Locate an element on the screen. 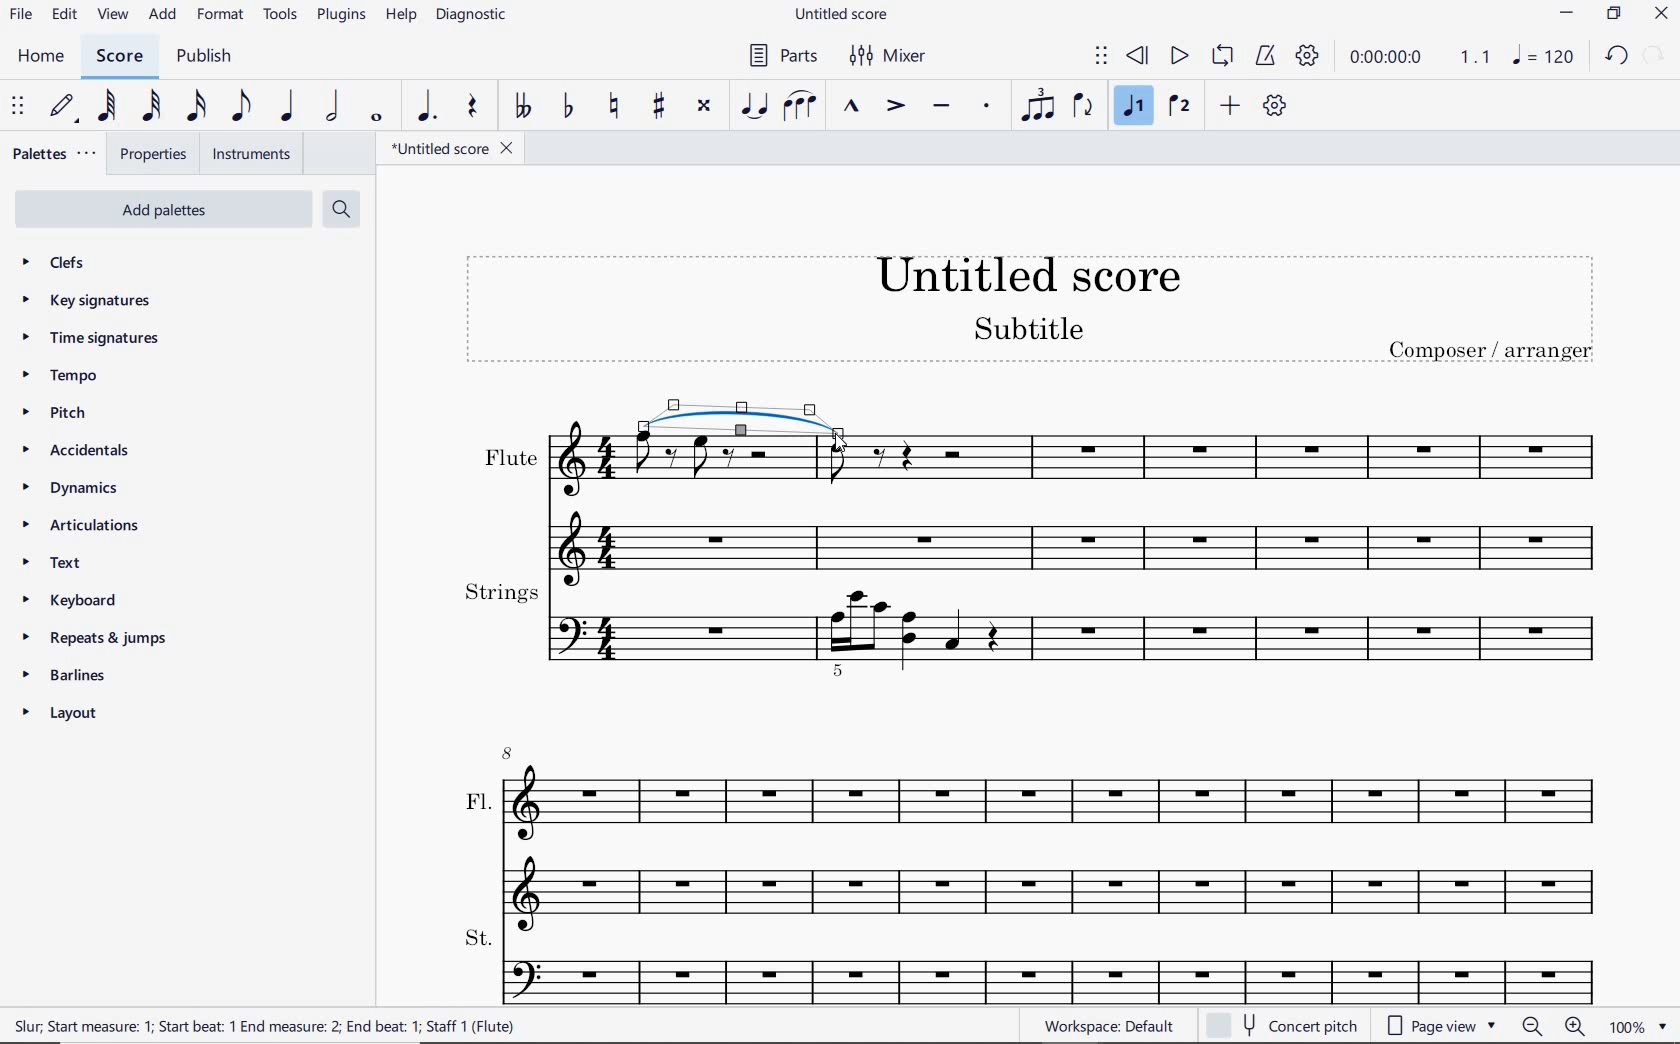 The image size is (1680, 1044). mixer is located at coordinates (895, 57).